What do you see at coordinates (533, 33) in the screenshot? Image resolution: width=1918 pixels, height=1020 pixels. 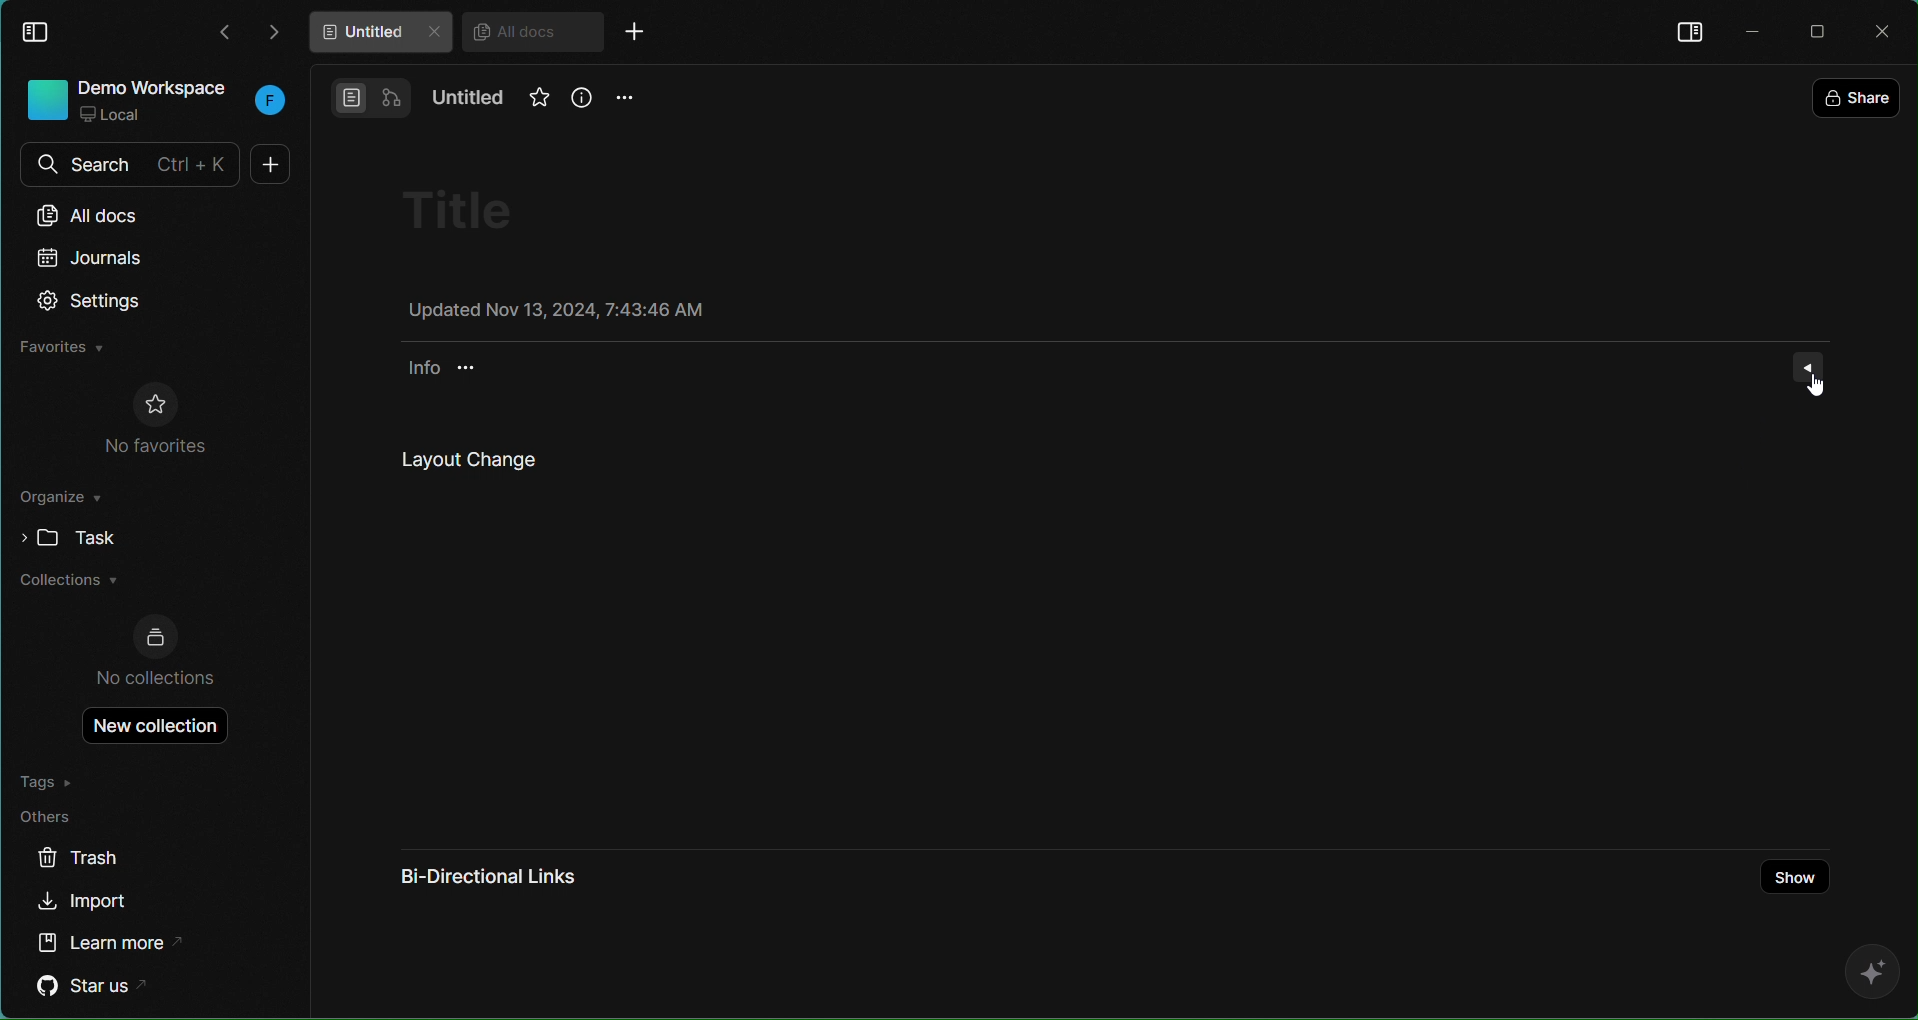 I see `@ All docs` at bounding box center [533, 33].